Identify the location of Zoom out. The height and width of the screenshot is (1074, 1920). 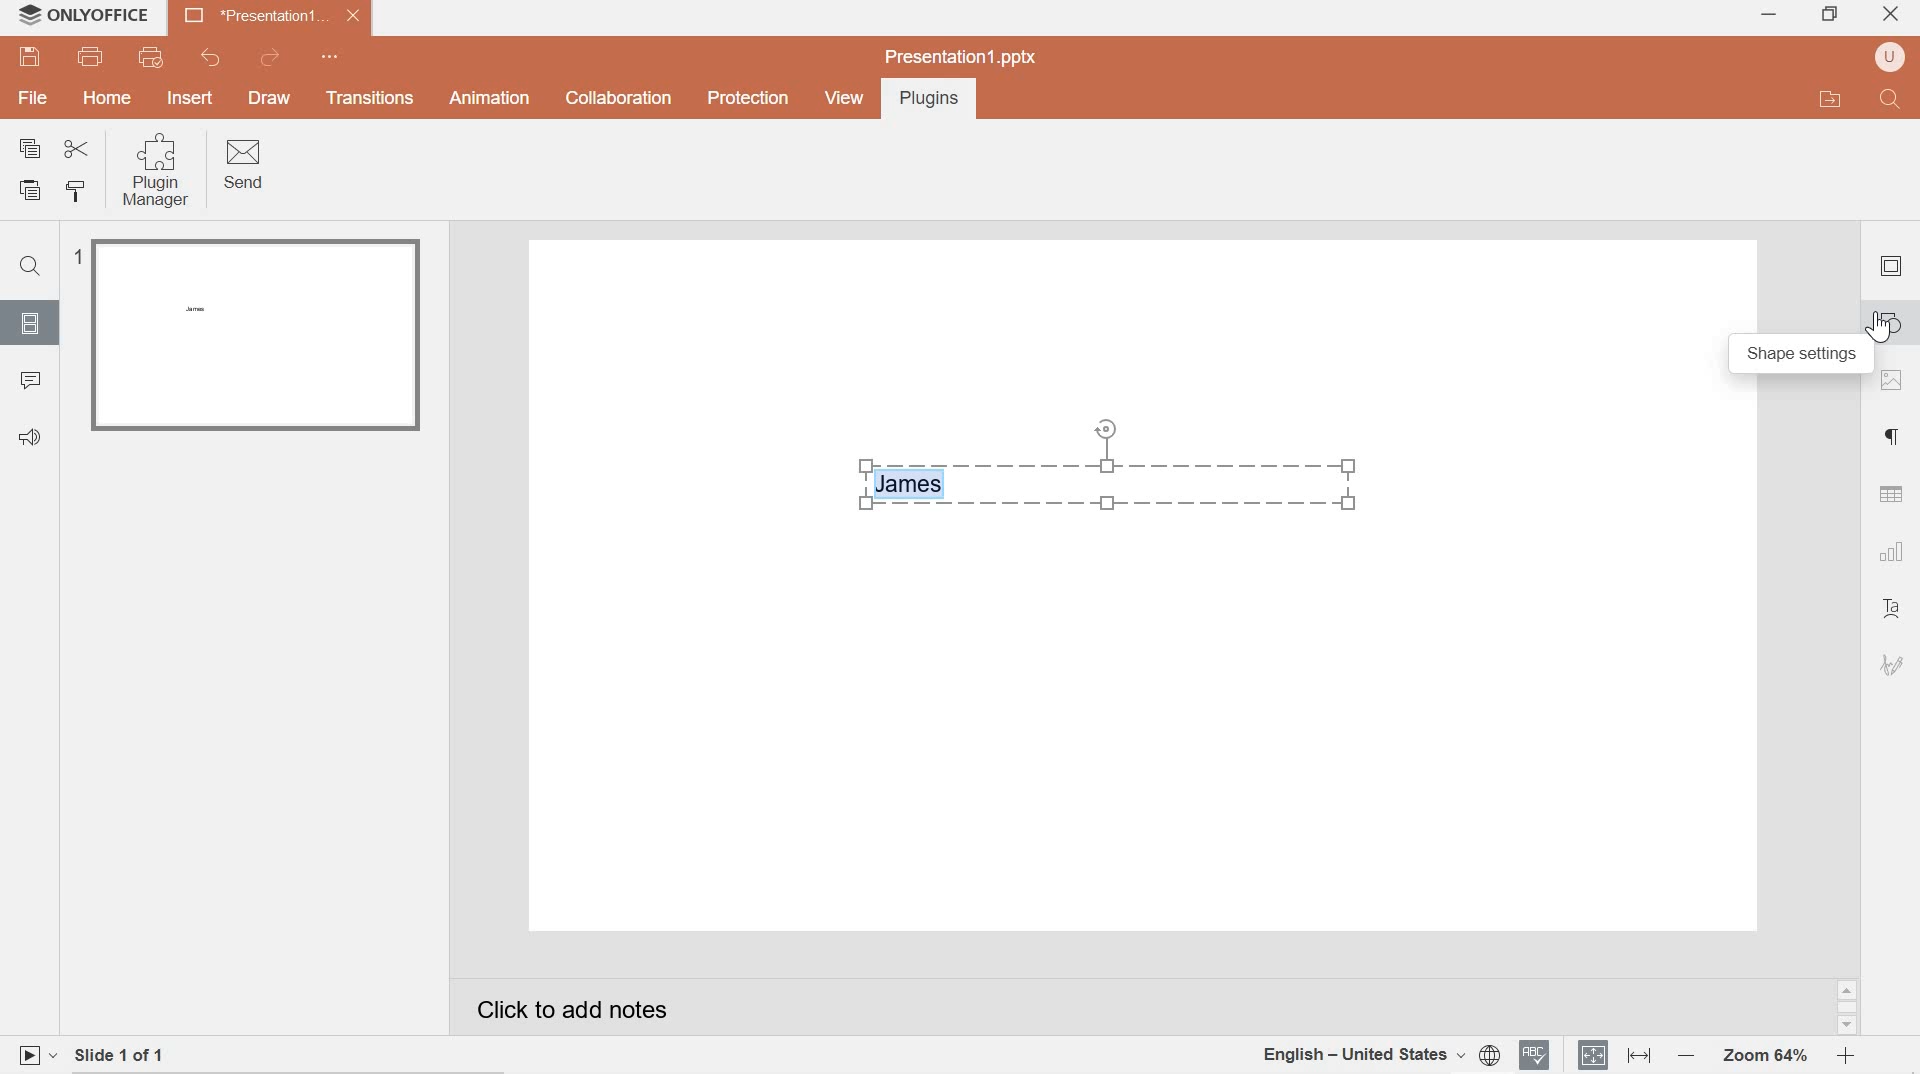
(1685, 1056).